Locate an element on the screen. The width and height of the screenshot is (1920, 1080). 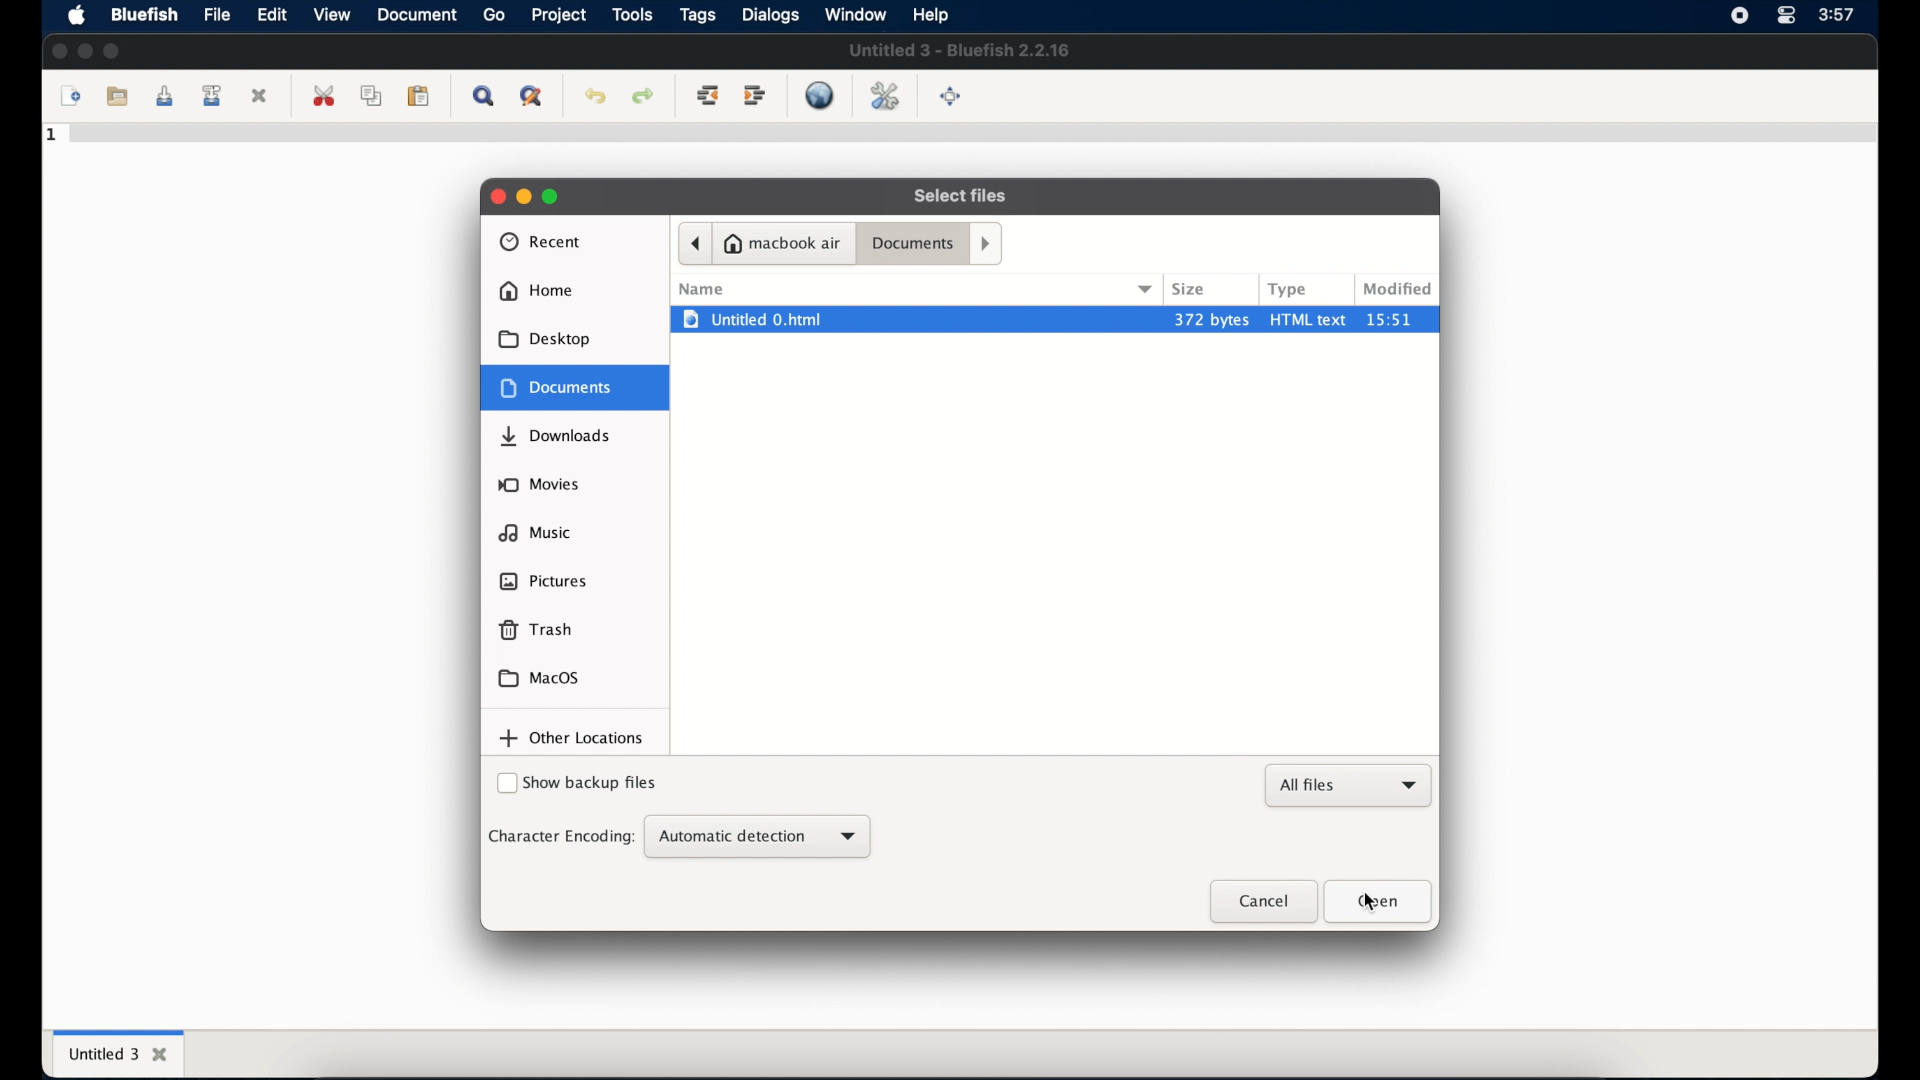
redo is located at coordinates (642, 97).